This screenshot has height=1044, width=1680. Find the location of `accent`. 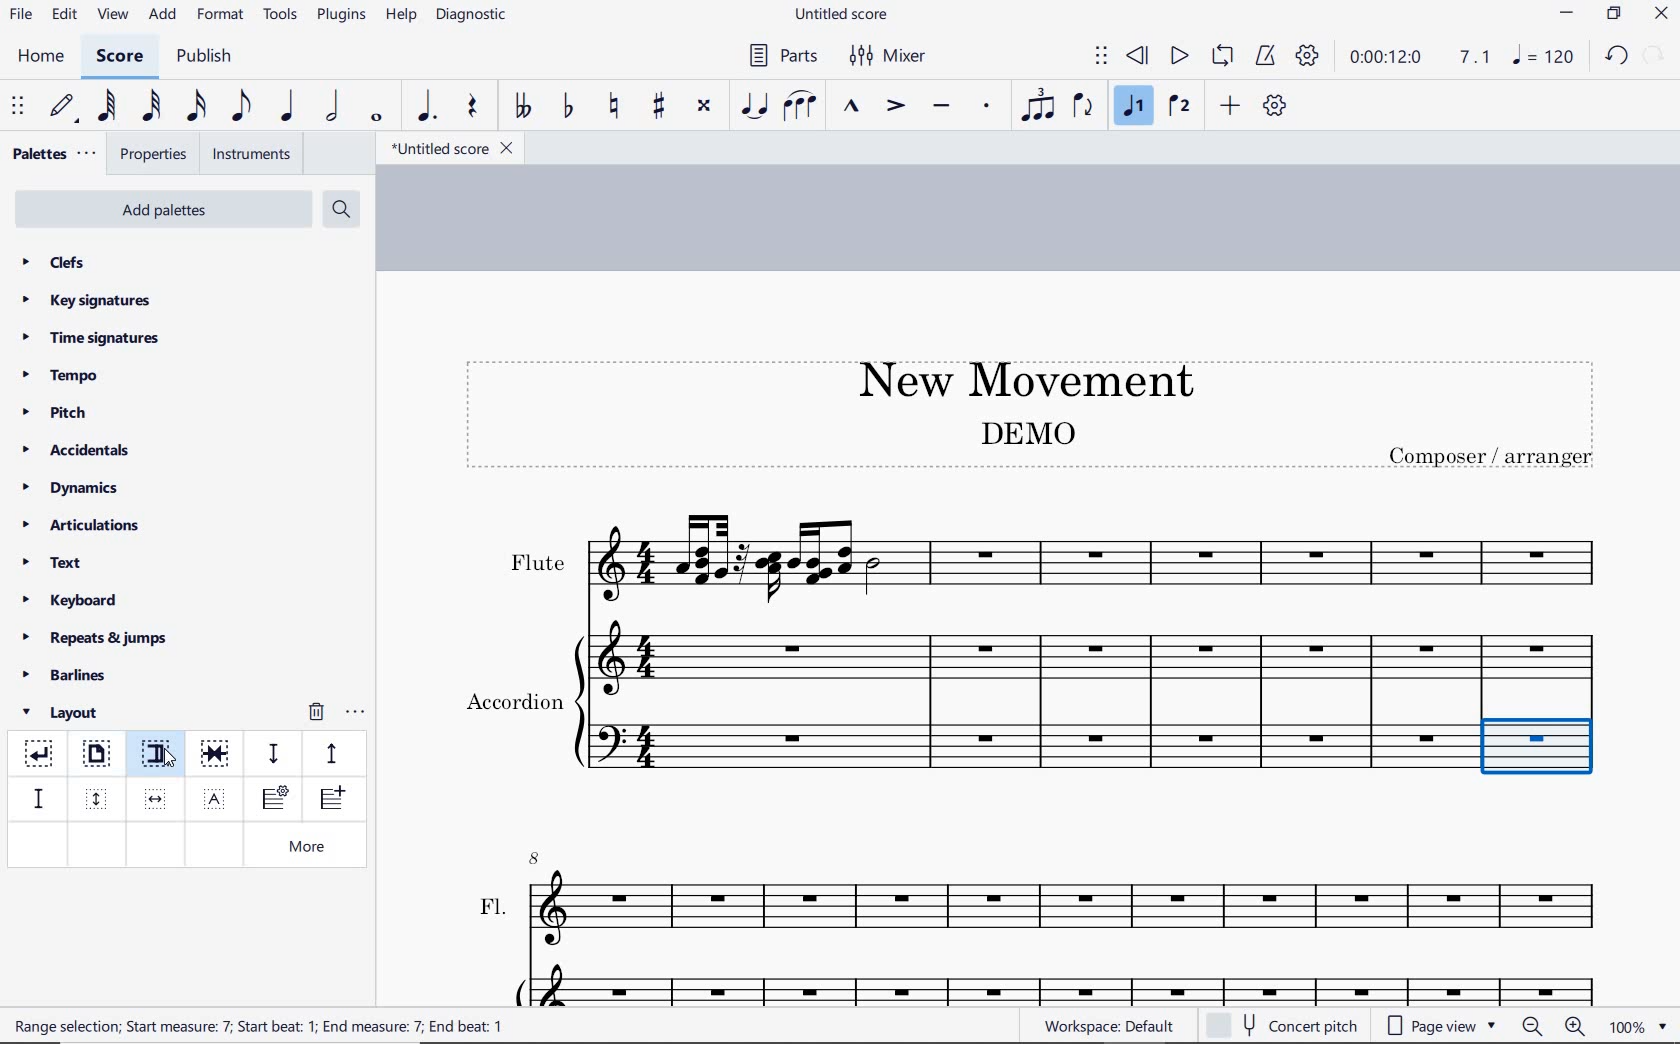

accent is located at coordinates (895, 106).